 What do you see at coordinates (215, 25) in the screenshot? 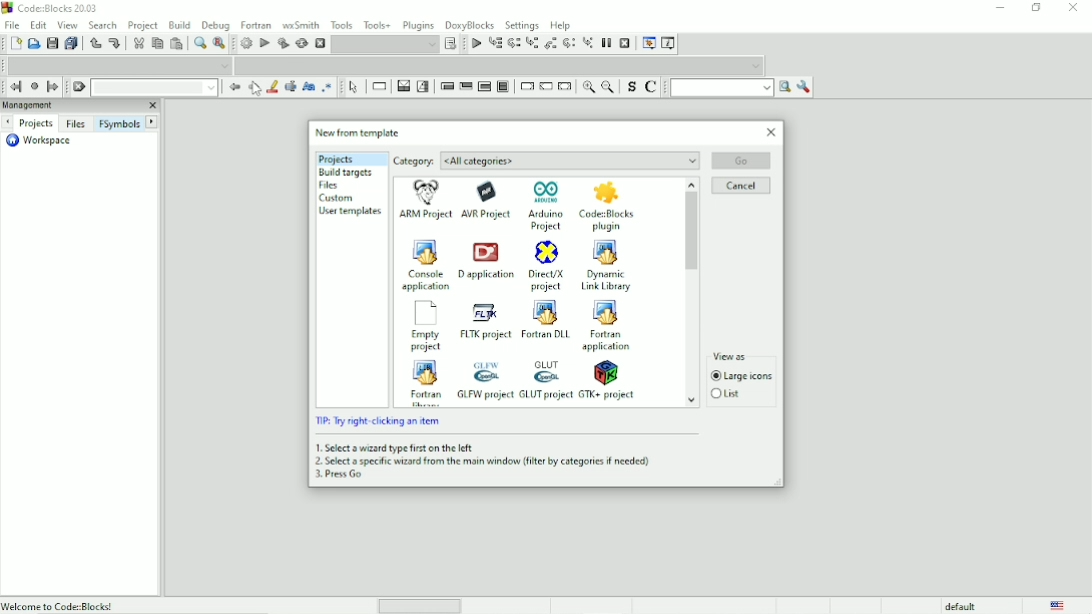
I see `Debug` at bounding box center [215, 25].